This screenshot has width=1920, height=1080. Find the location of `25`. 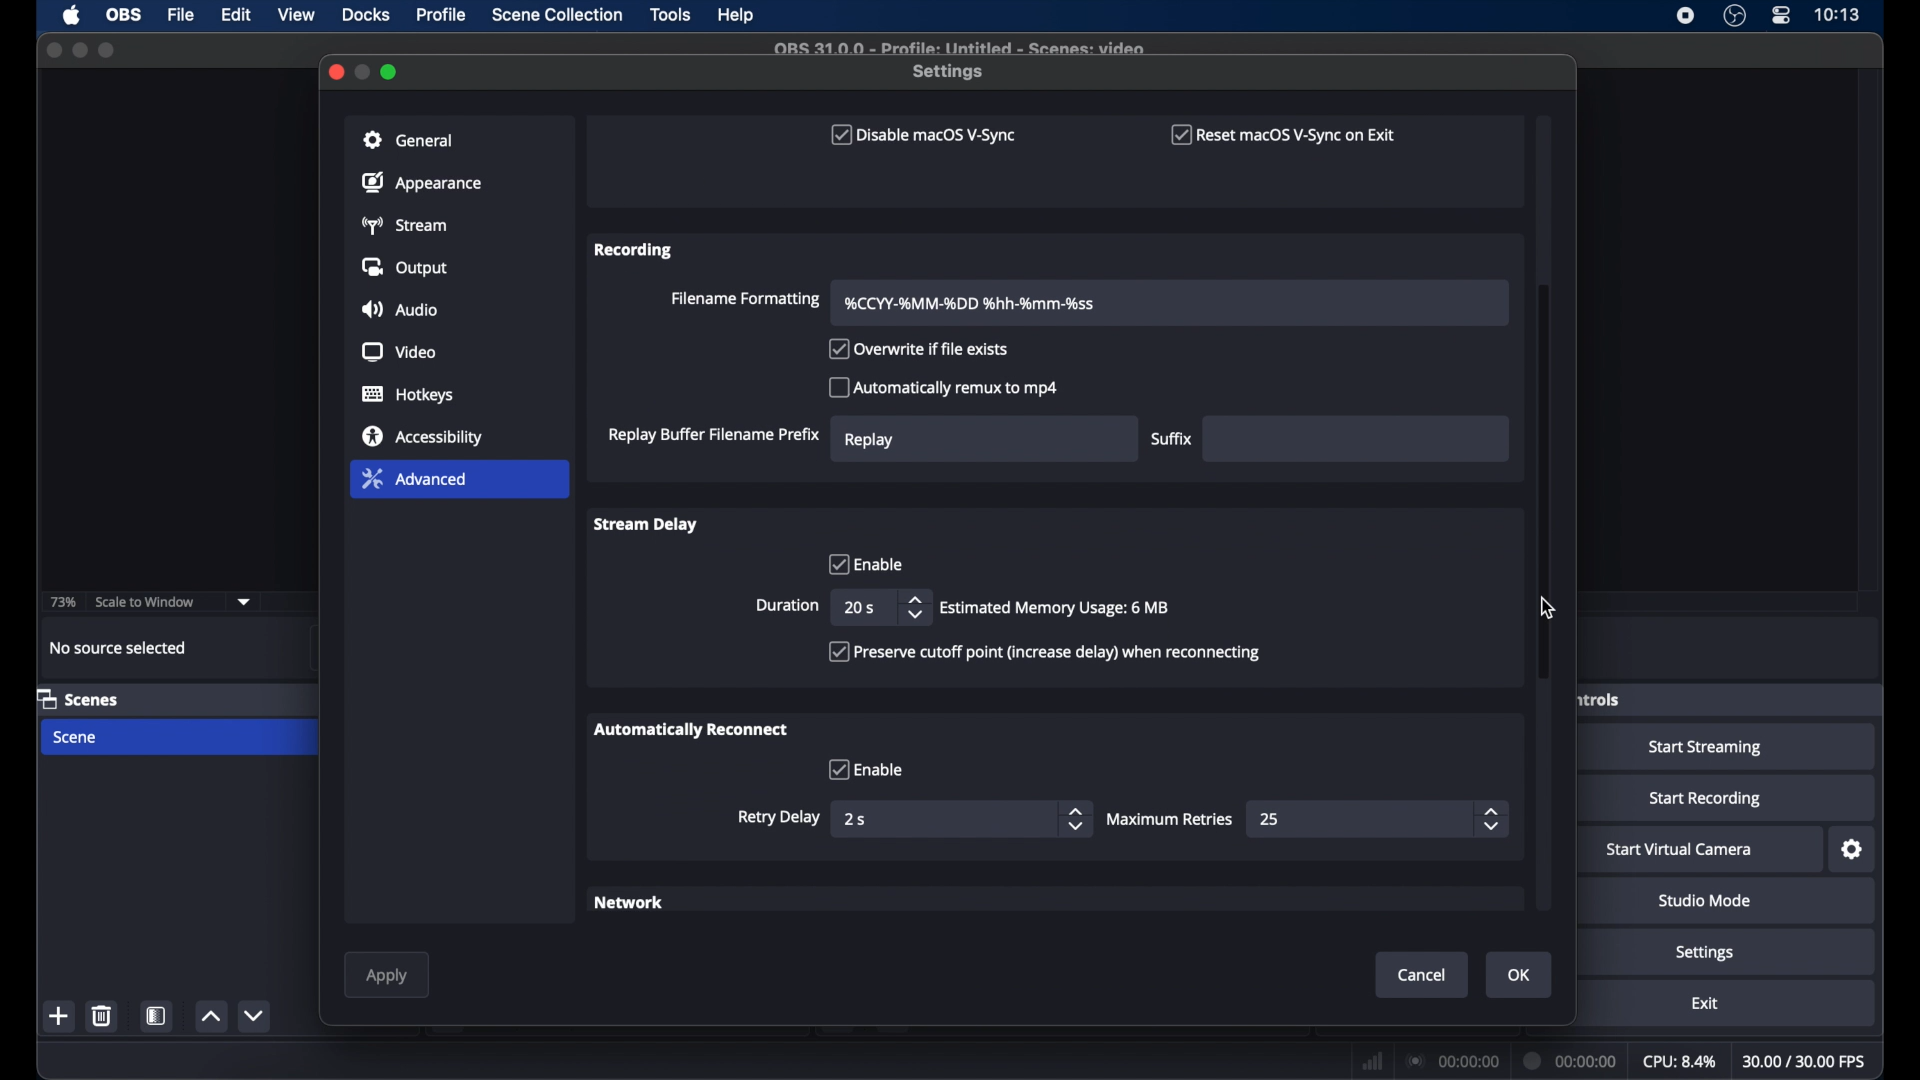

25 is located at coordinates (1271, 819).